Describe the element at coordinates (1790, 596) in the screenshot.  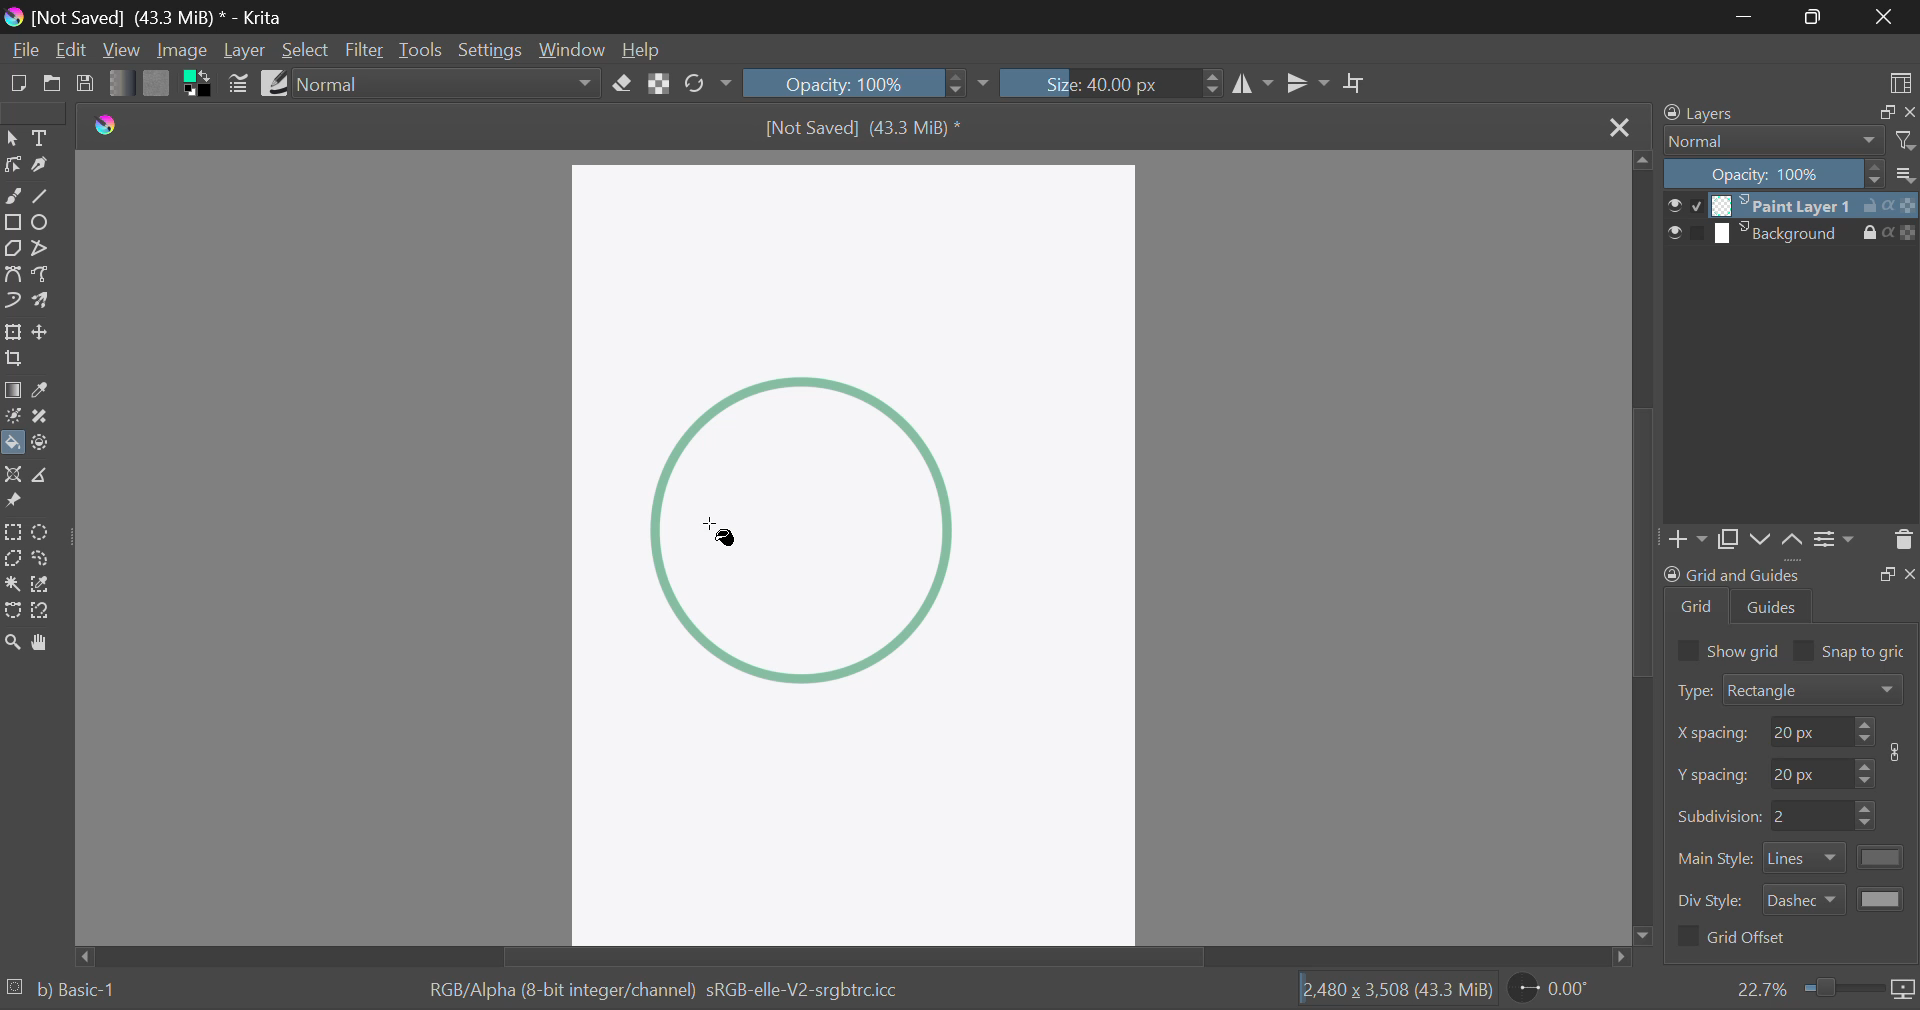
I see `Grid and Guides Docker Tab` at that location.